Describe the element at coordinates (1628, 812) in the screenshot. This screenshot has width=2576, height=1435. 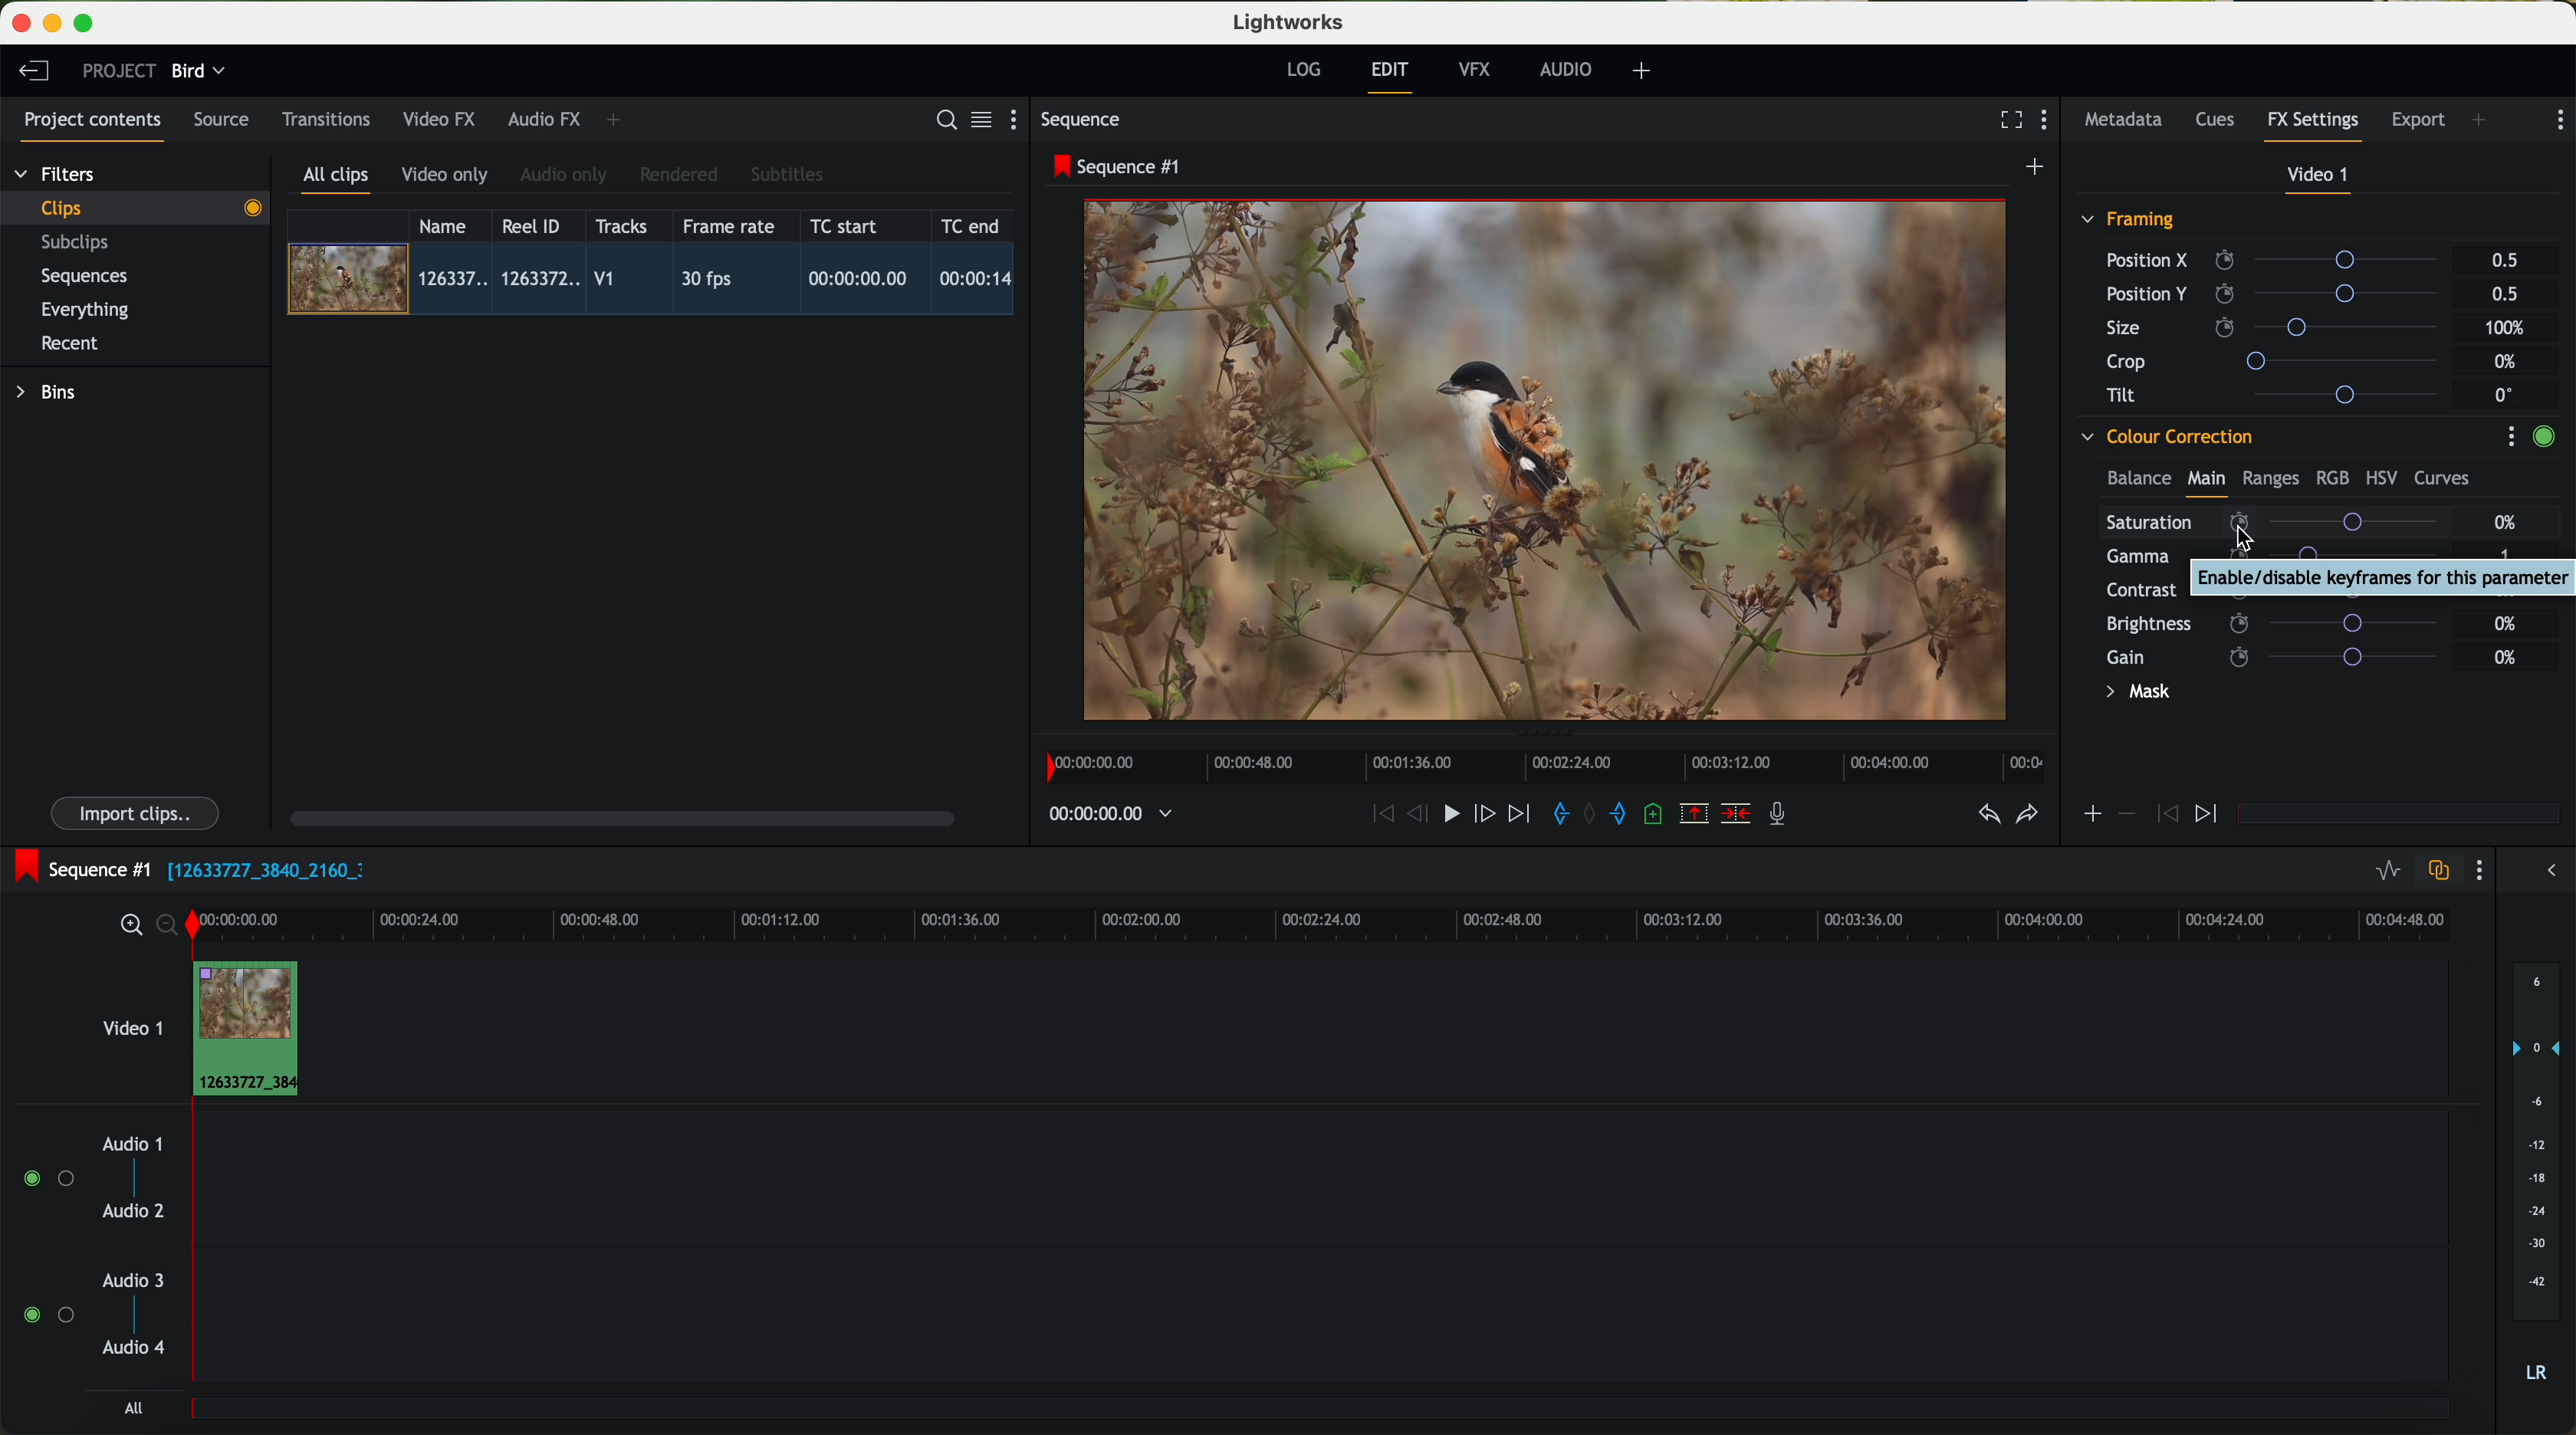
I see `add 'out' mark` at that location.